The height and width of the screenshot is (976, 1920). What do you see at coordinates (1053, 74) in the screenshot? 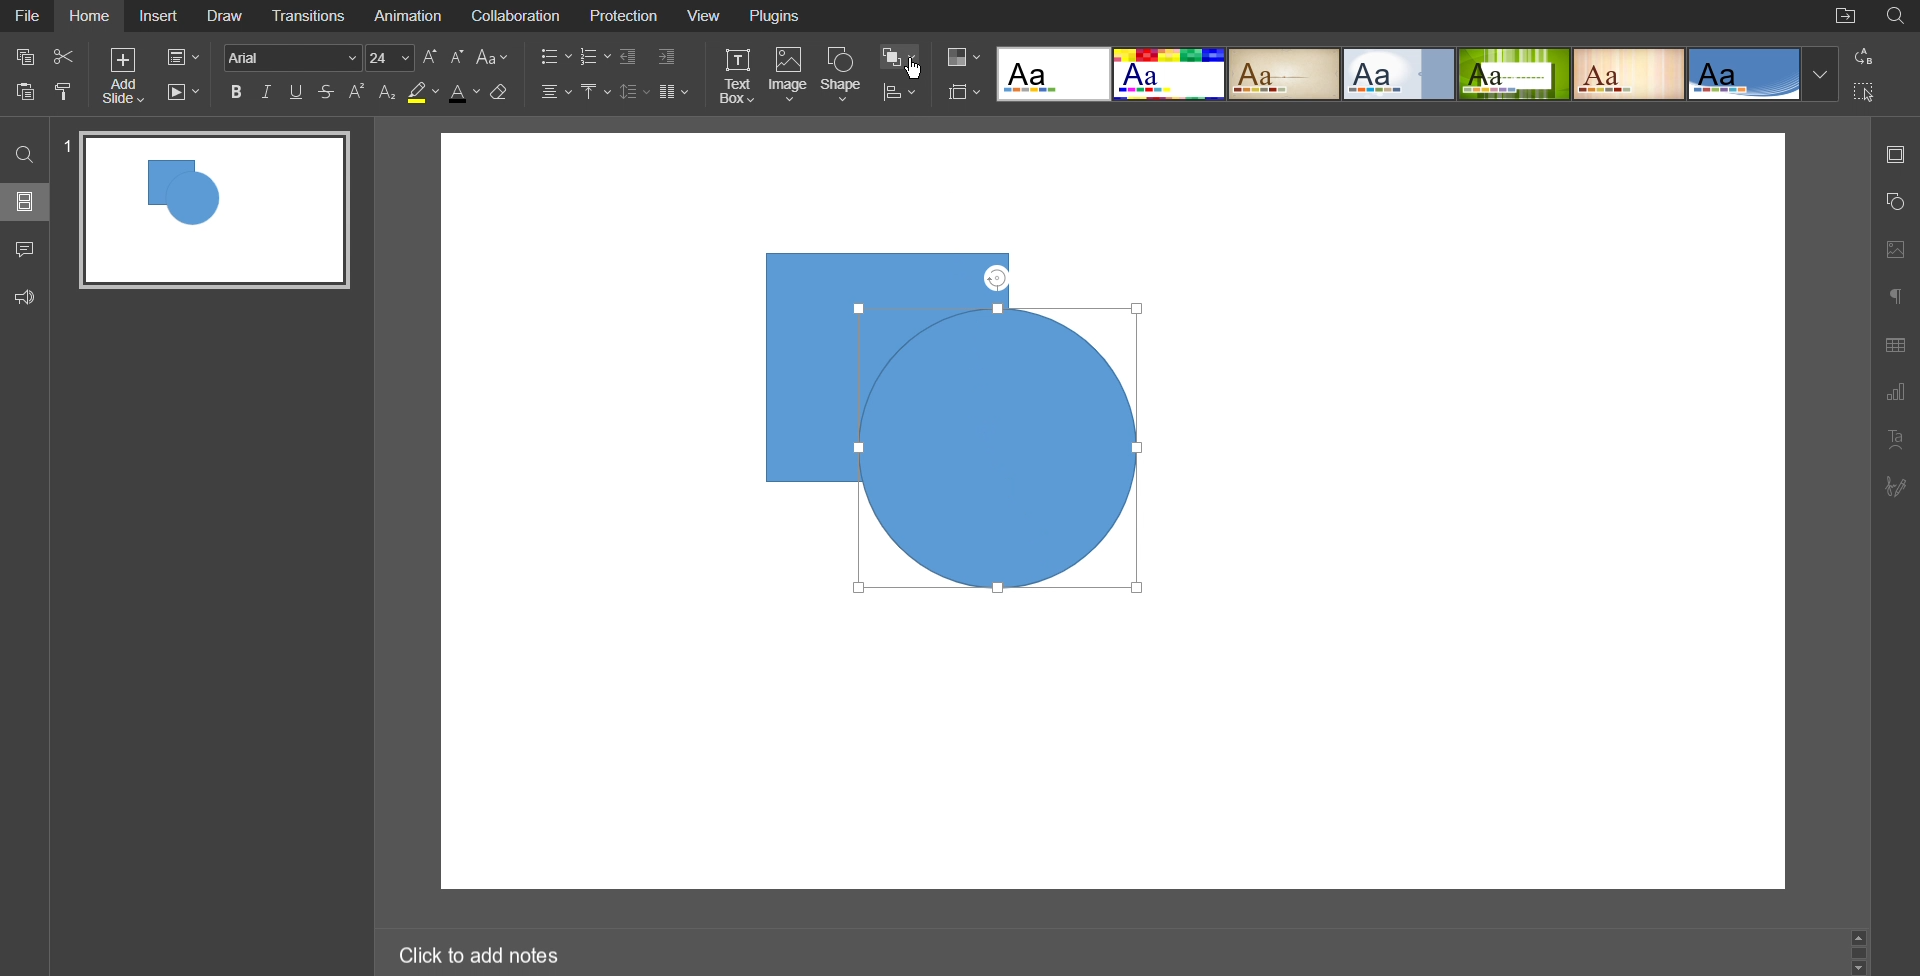
I see `Blank` at bounding box center [1053, 74].